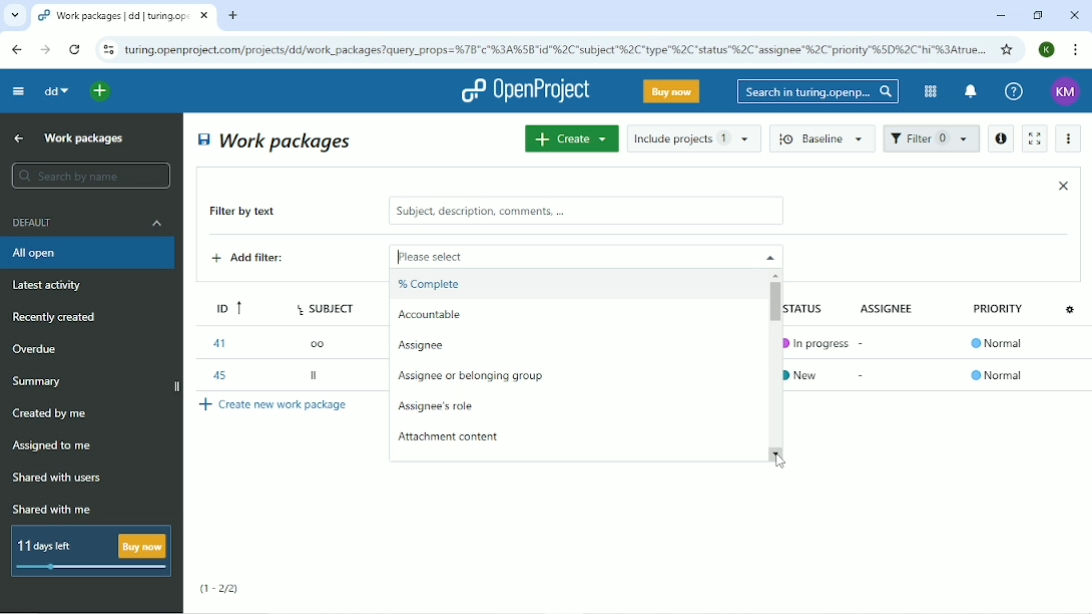  What do you see at coordinates (773, 306) in the screenshot?
I see `Vertical scrollbar` at bounding box center [773, 306].